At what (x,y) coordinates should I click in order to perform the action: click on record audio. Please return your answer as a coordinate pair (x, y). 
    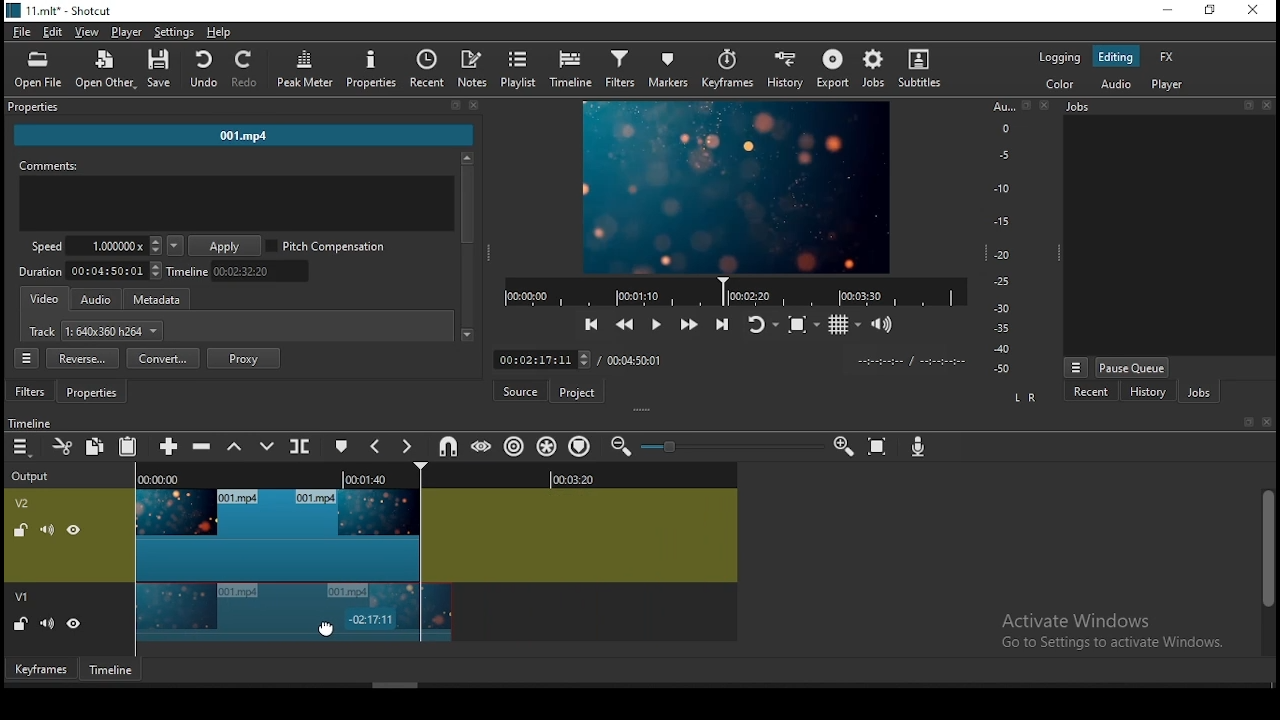
    Looking at the image, I should click on (920, 448).